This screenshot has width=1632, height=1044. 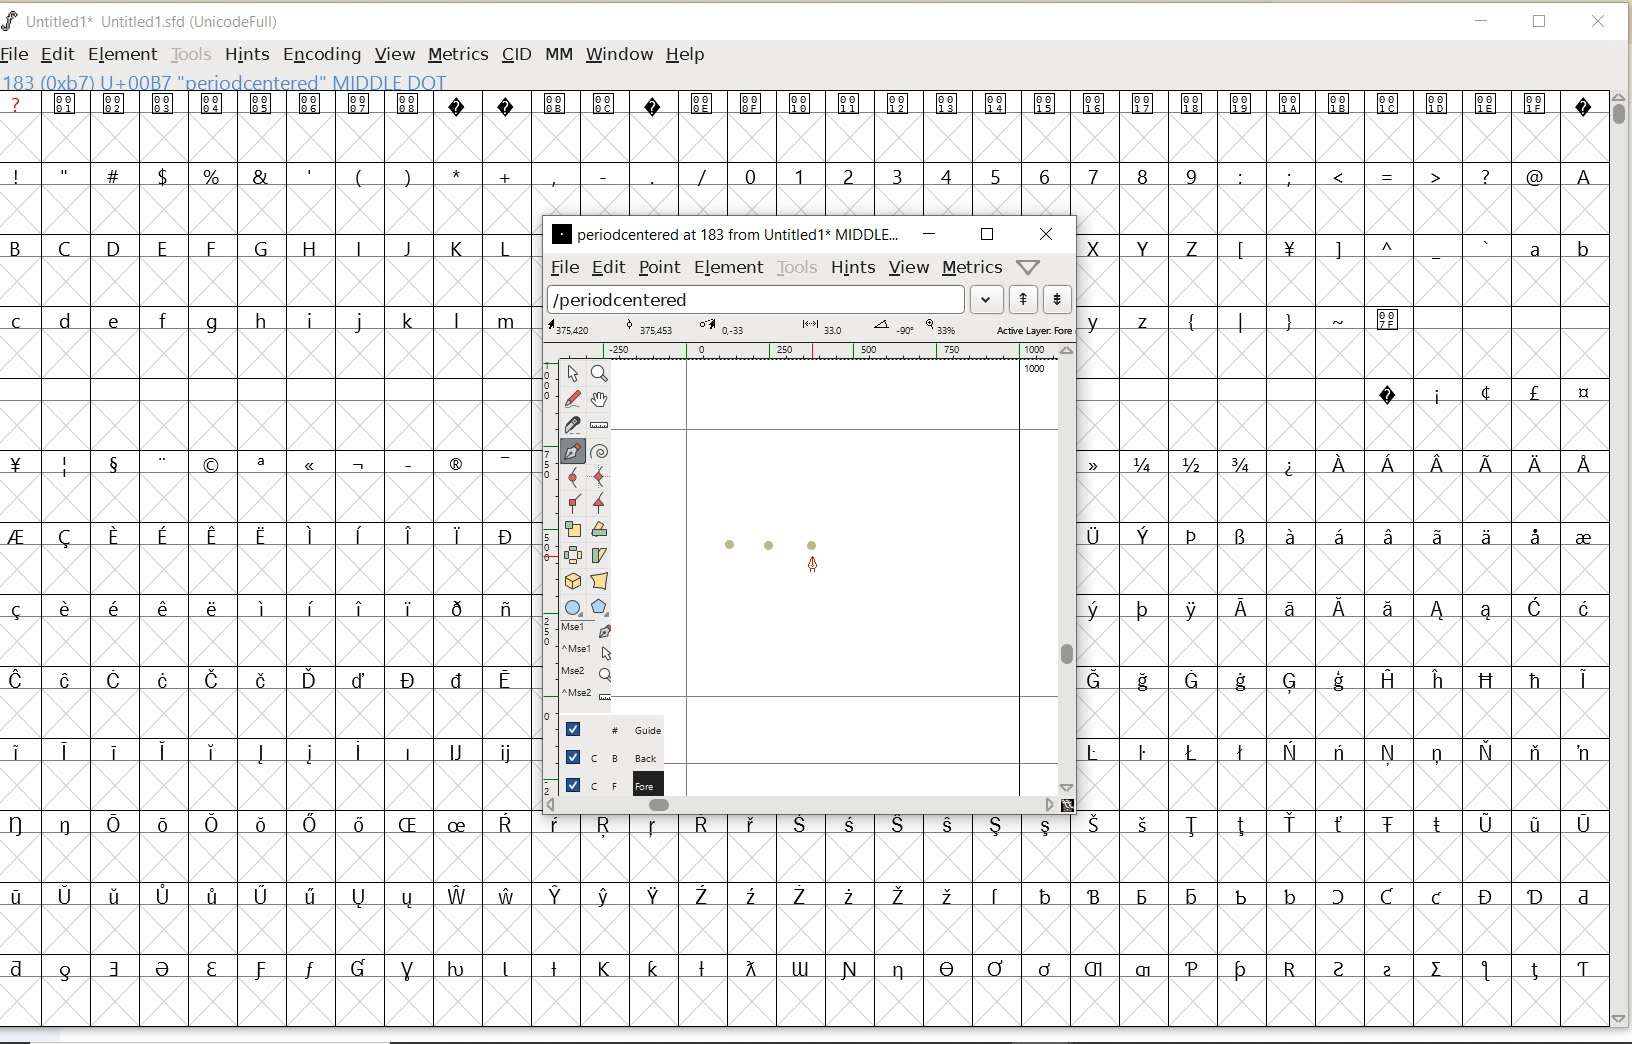 What do you see at coordinates (1483, 24) in the screenshot?
I see `MINIMIZE` at bounding box center [1483, 24].